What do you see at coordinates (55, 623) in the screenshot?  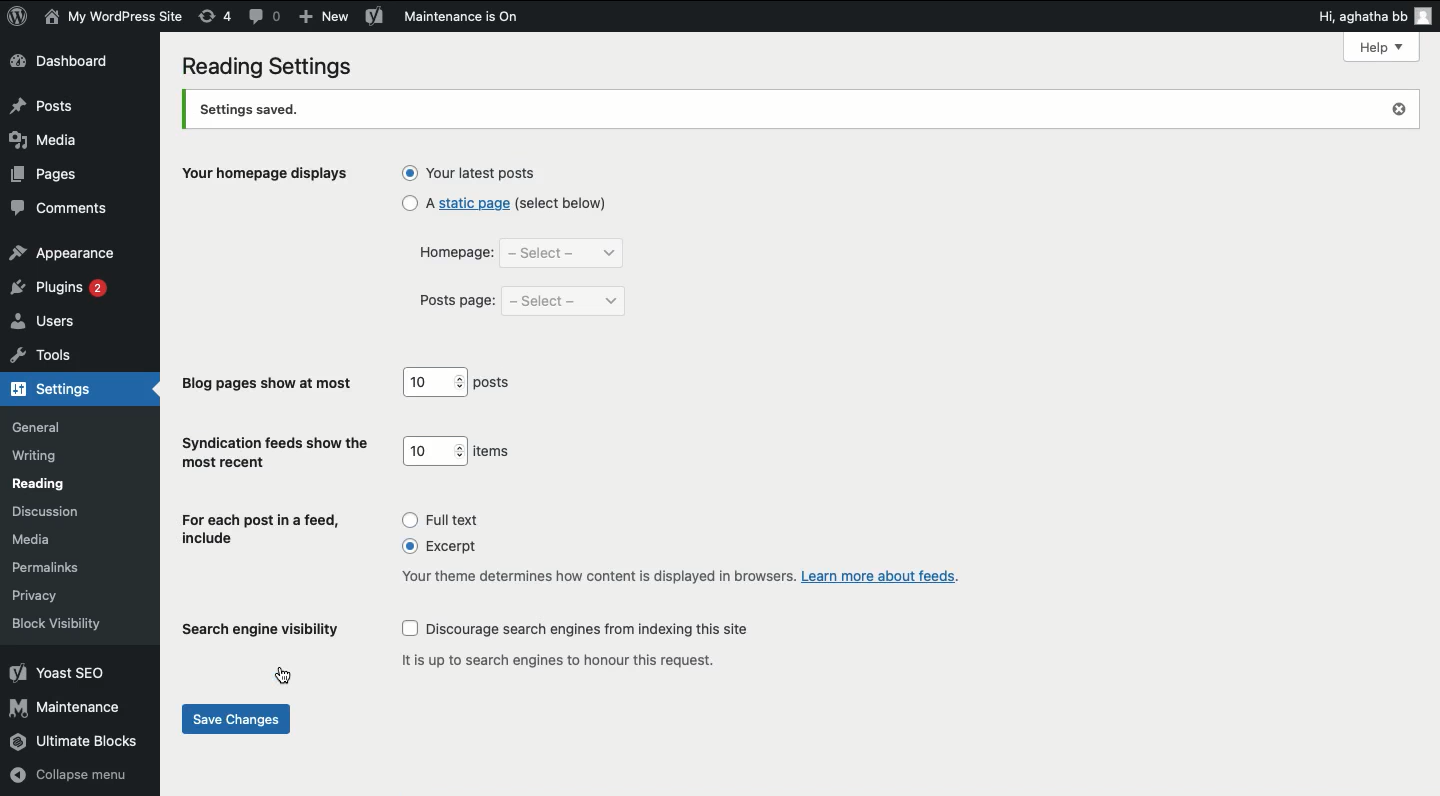 I see `block visibility ` at bounding box center [55, 623].